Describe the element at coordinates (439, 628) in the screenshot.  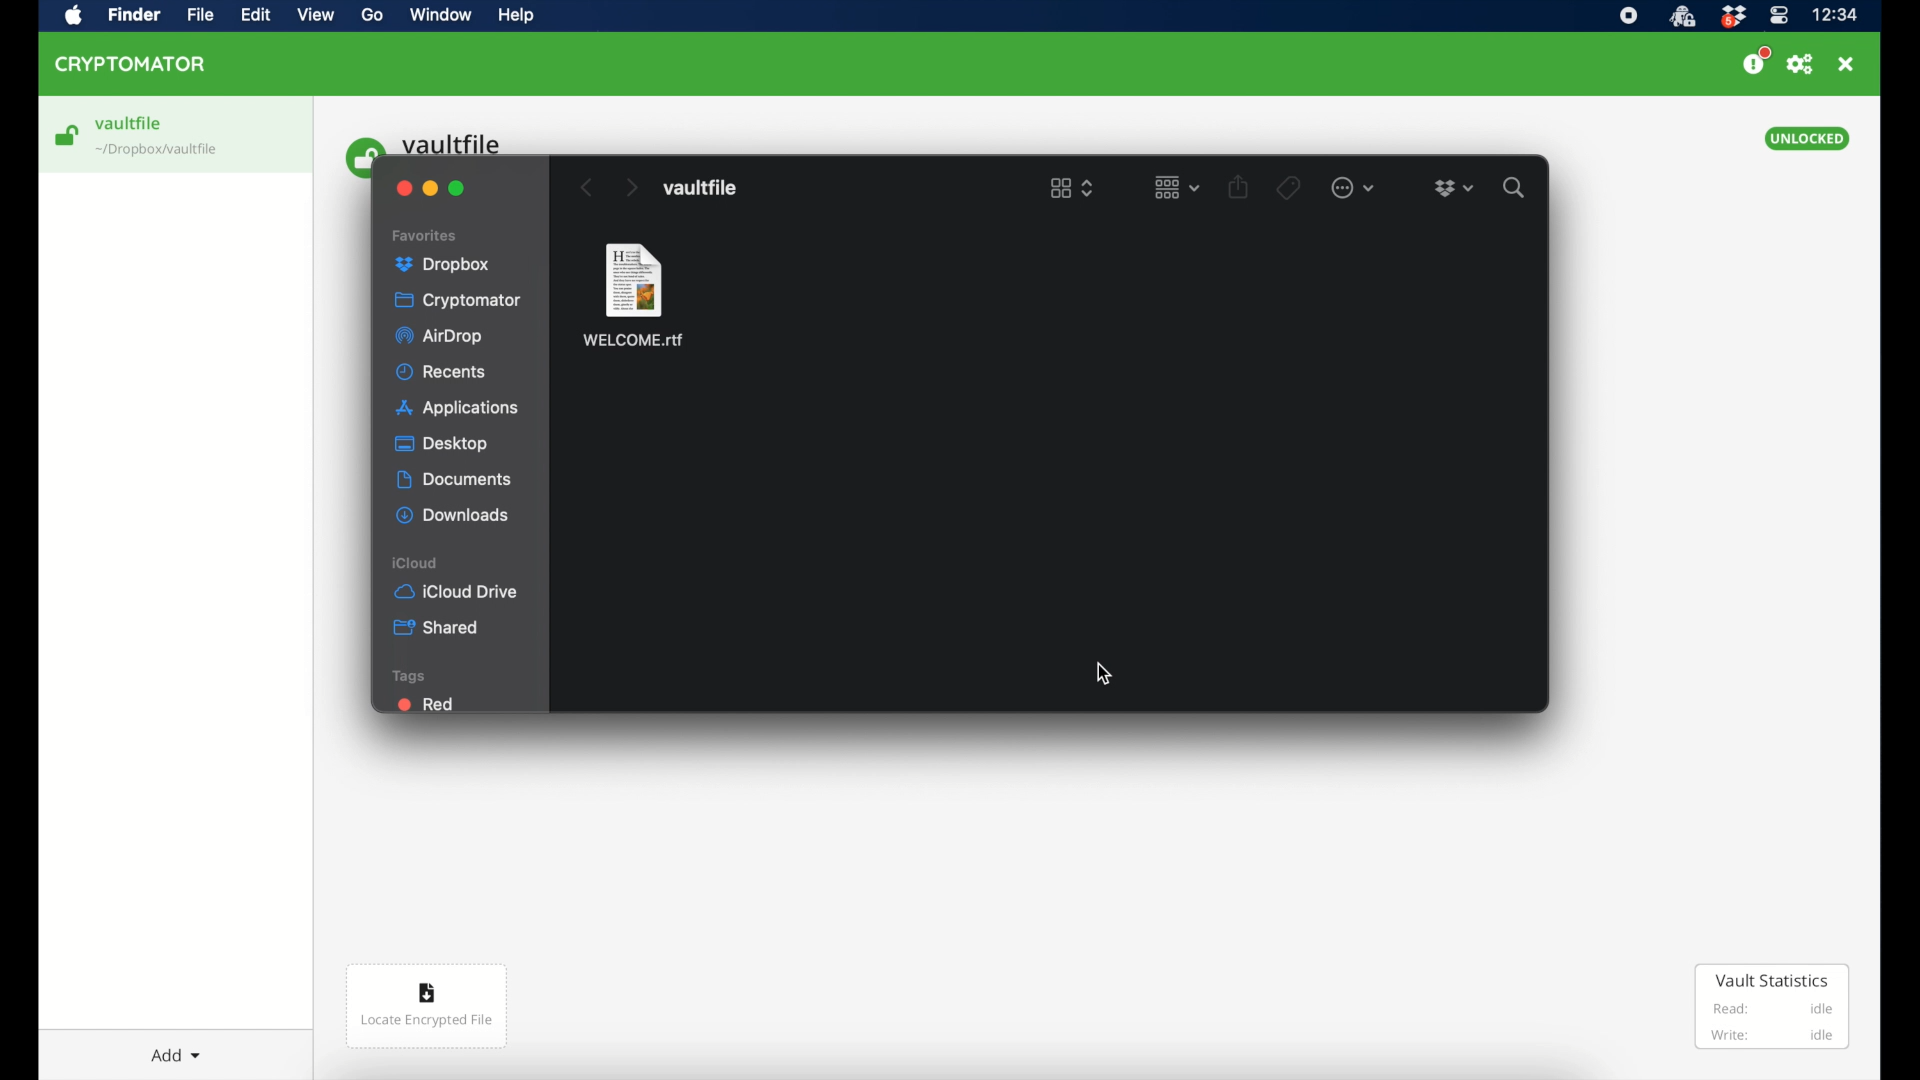
I see `shared` at that location.